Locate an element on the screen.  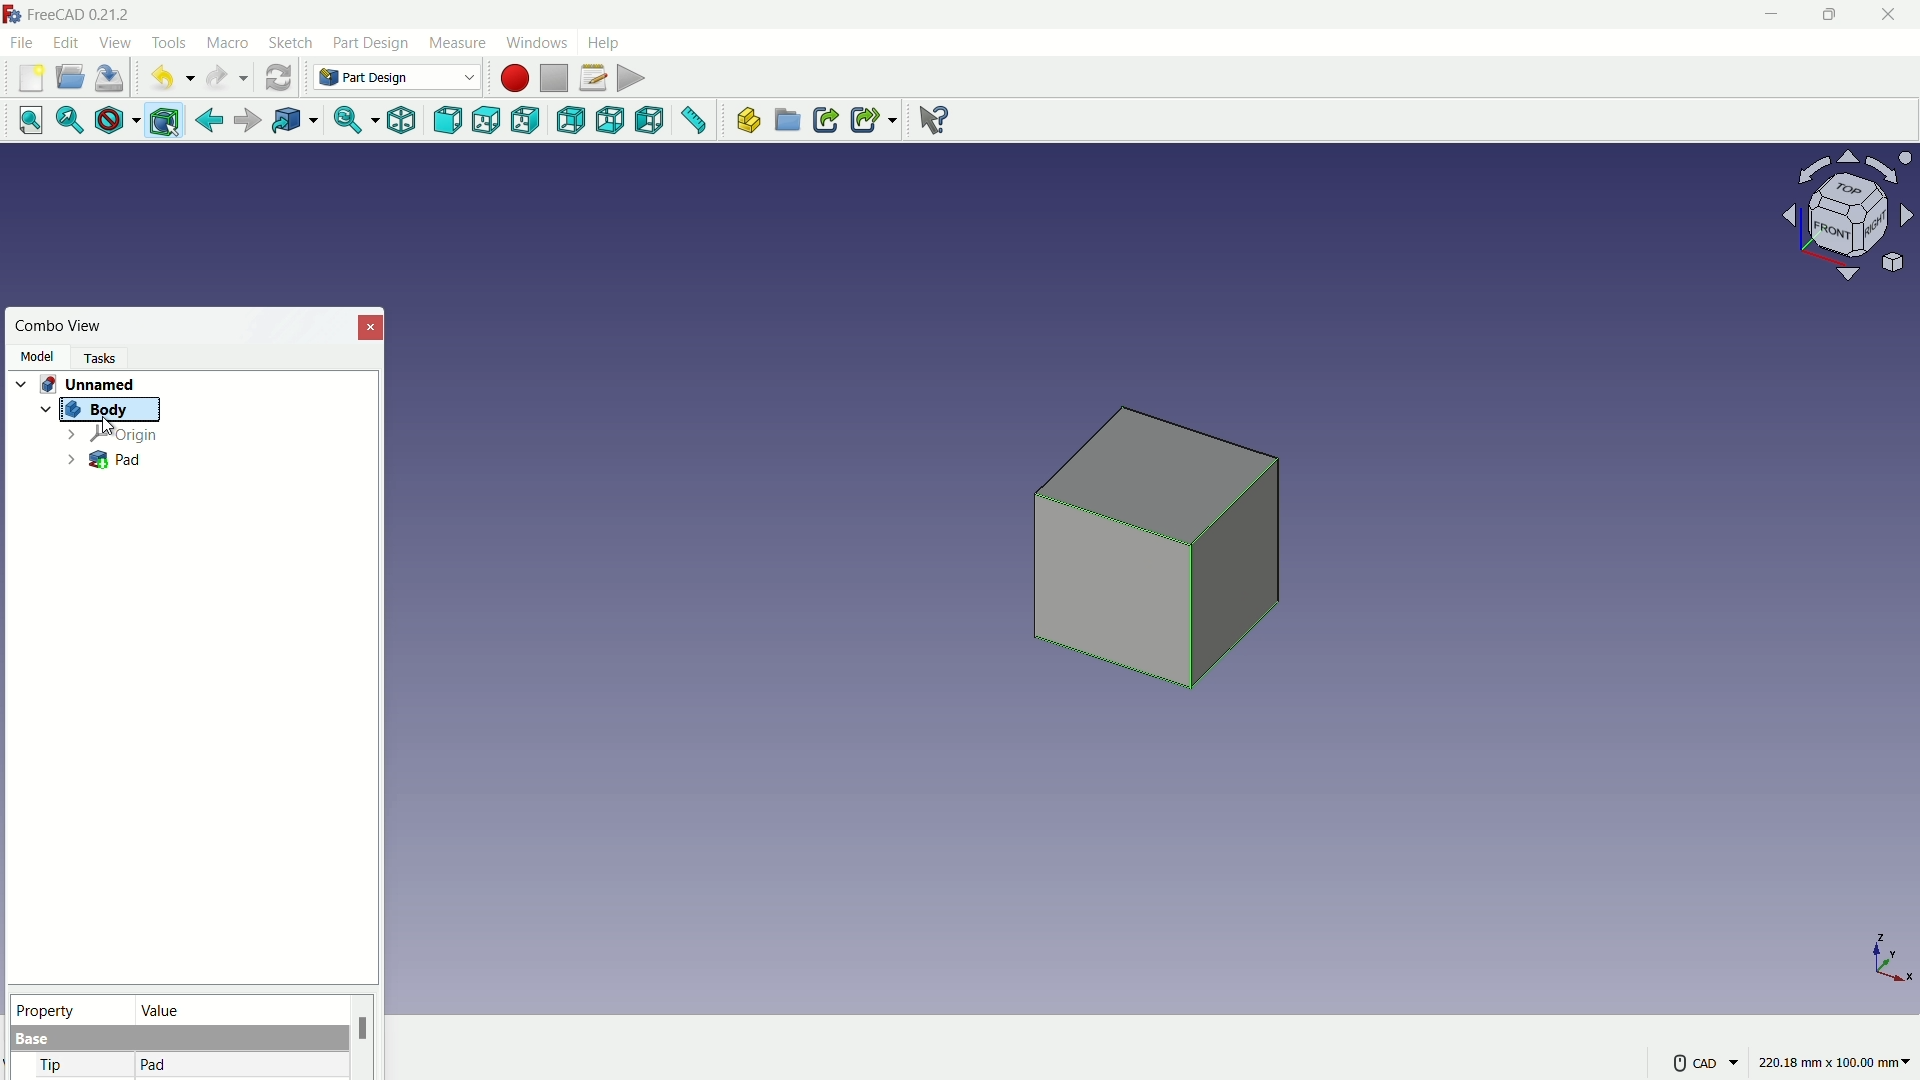
right view is located at coordinates (528, 124).